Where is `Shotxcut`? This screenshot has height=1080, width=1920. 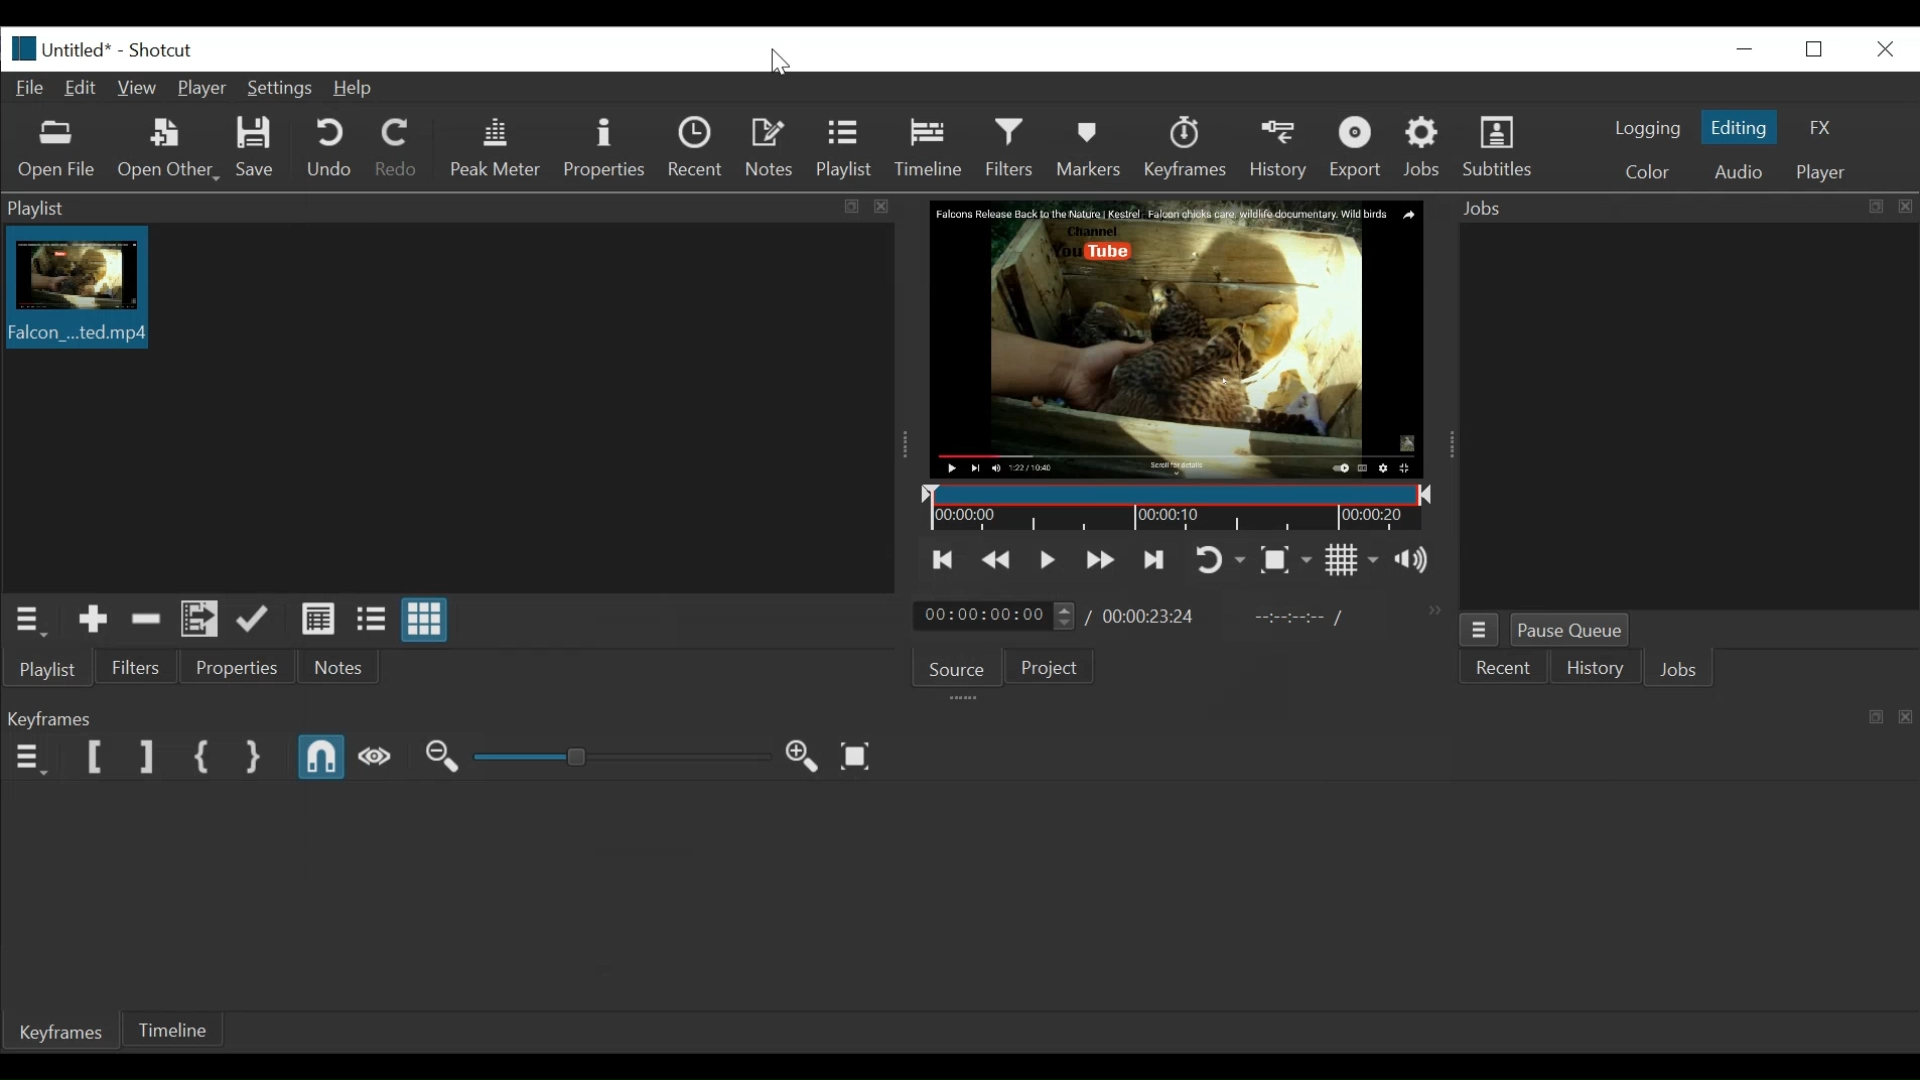 Shotxcut is located at coordinates (165, 50).